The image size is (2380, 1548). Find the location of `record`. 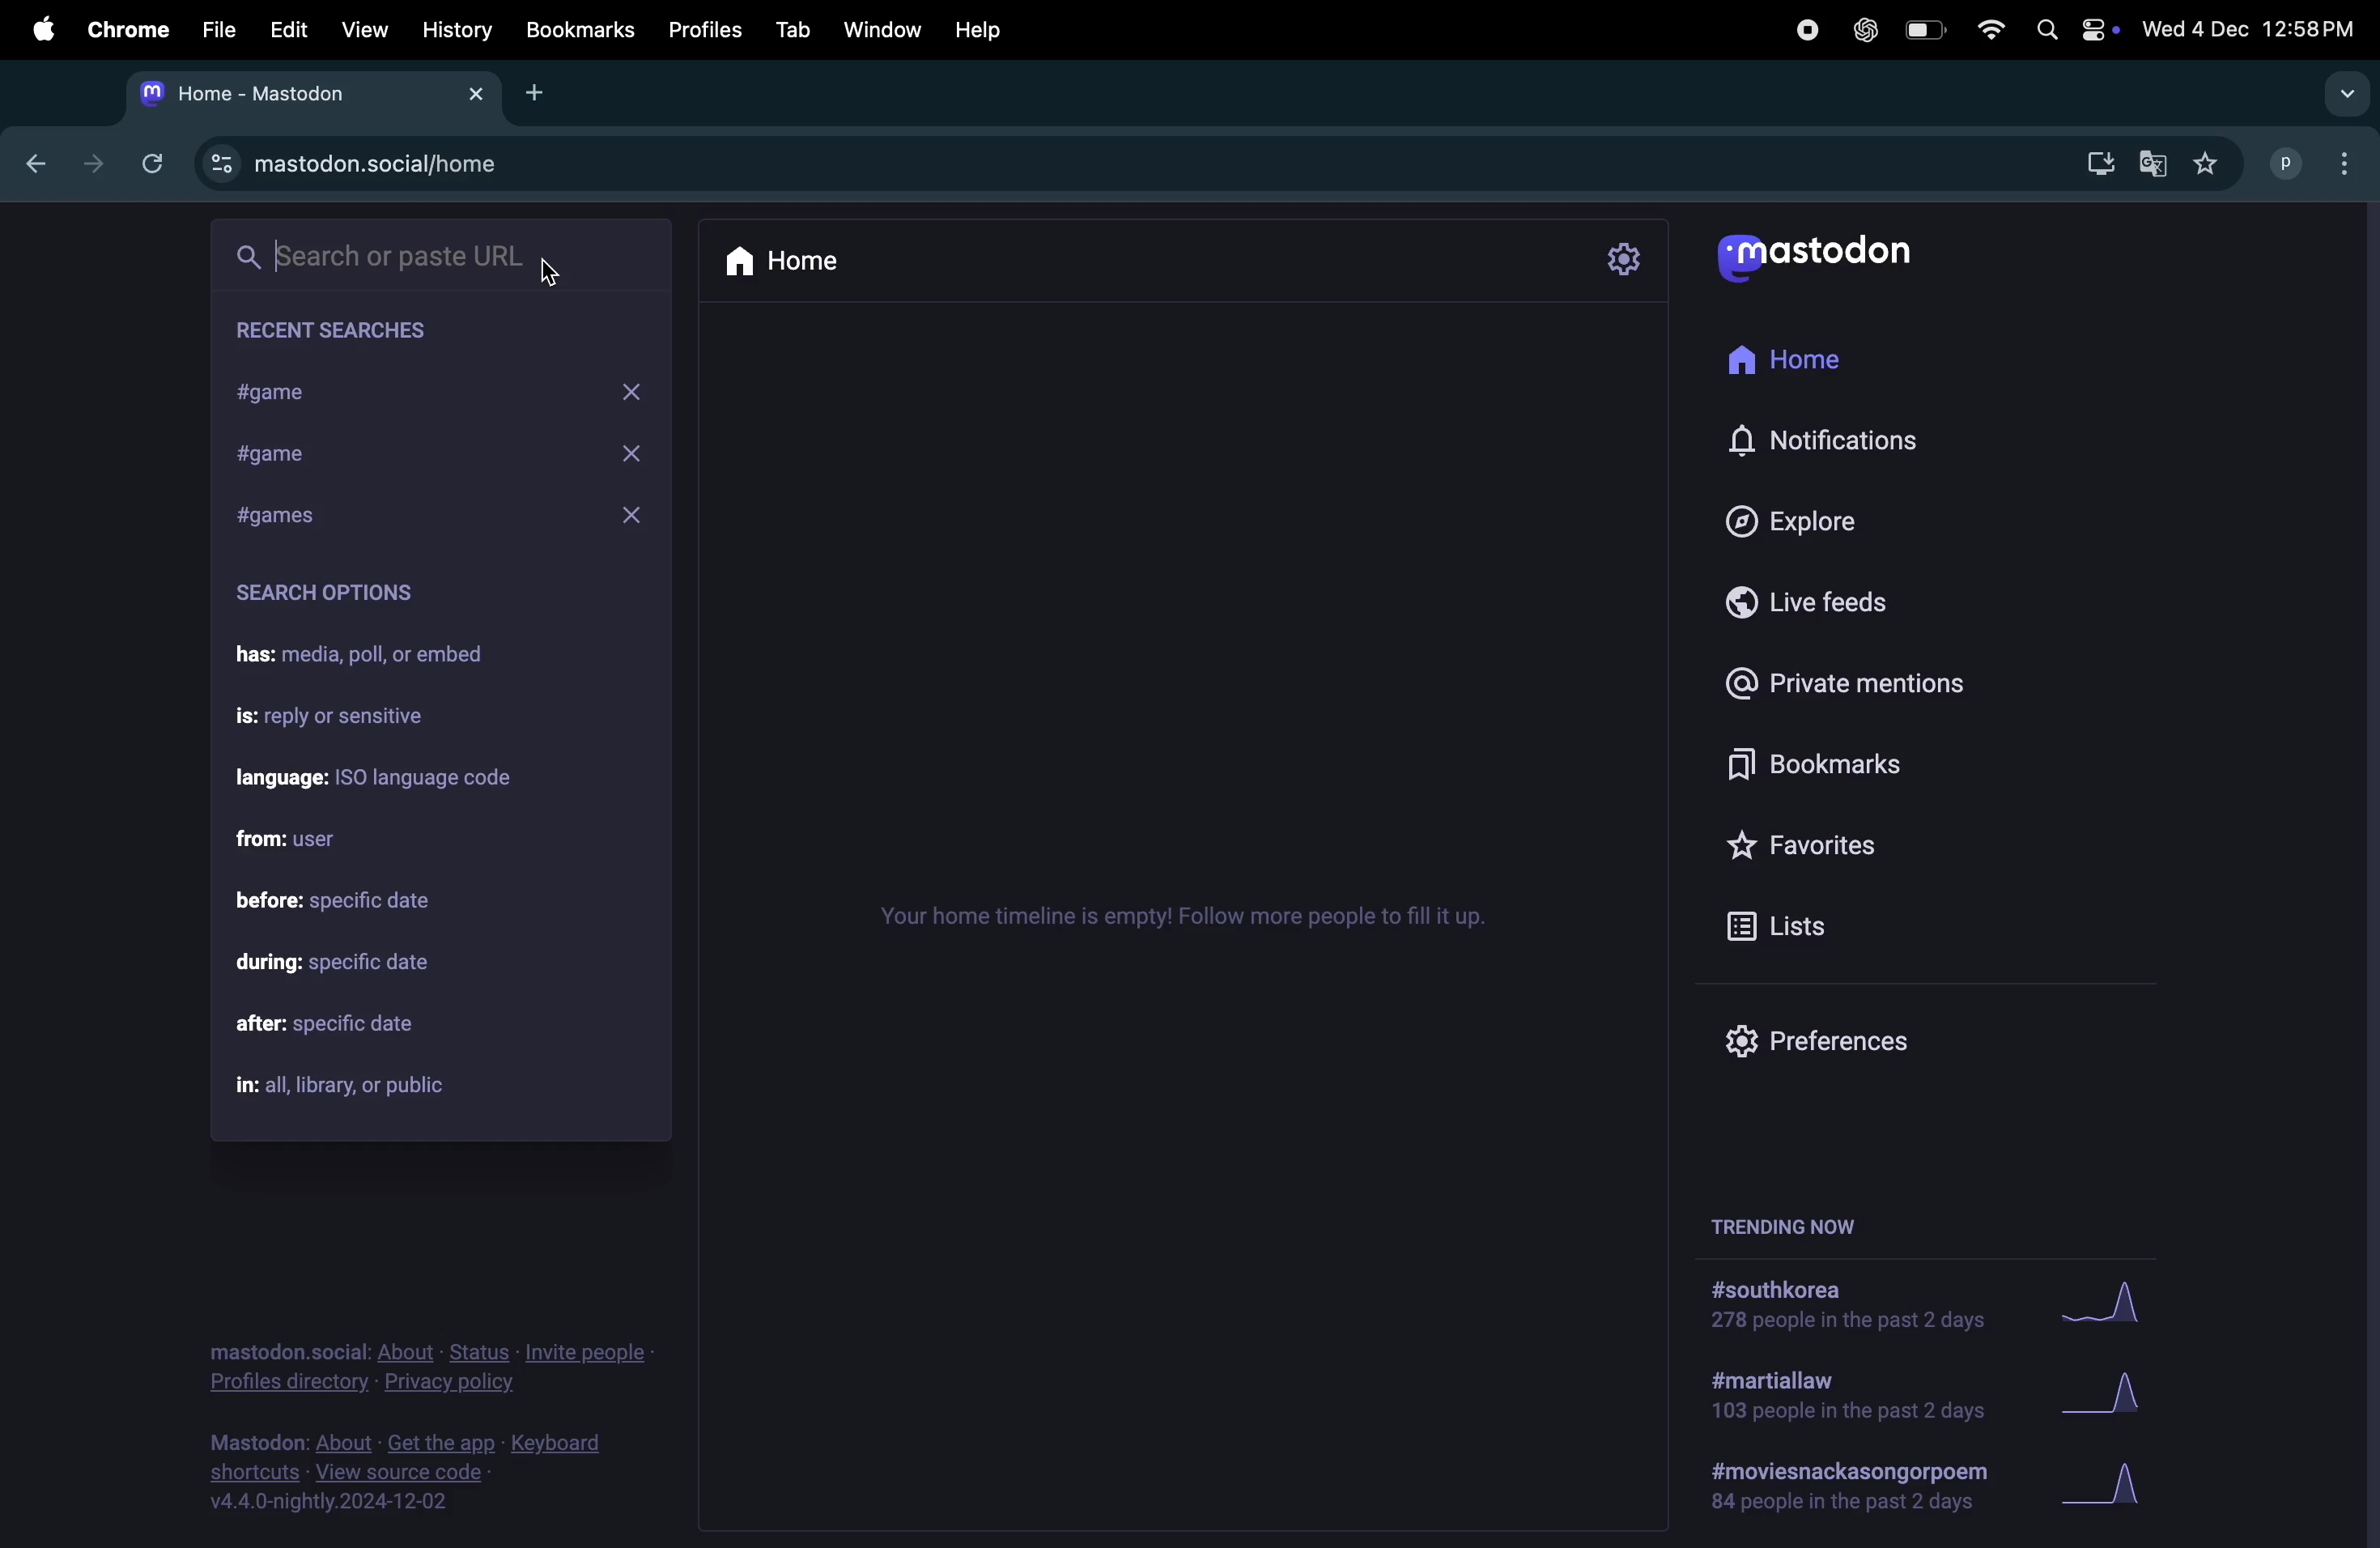

record is located at coordinates (1806, 30).